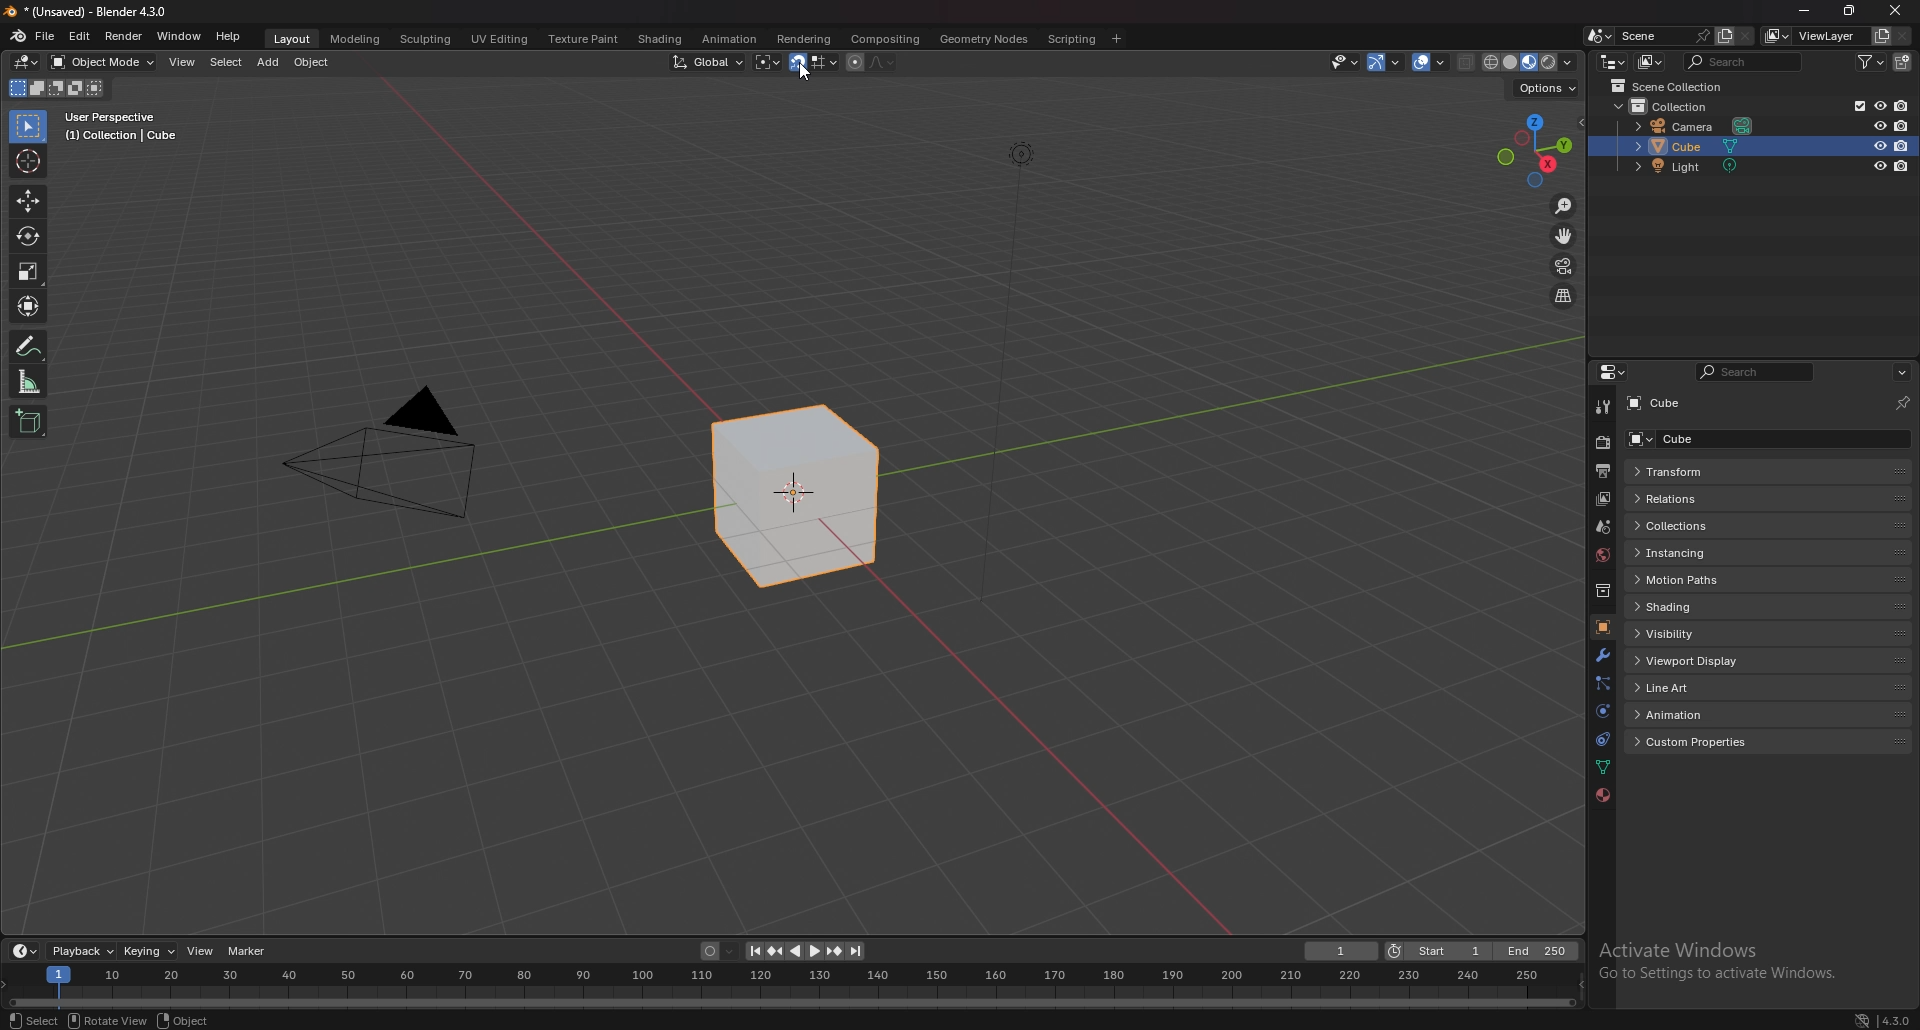 The image size is (1920, 1030). What do you see at coordinates (123, 37) in the screenshot?
I see `render` at bounding box center [123, 37].